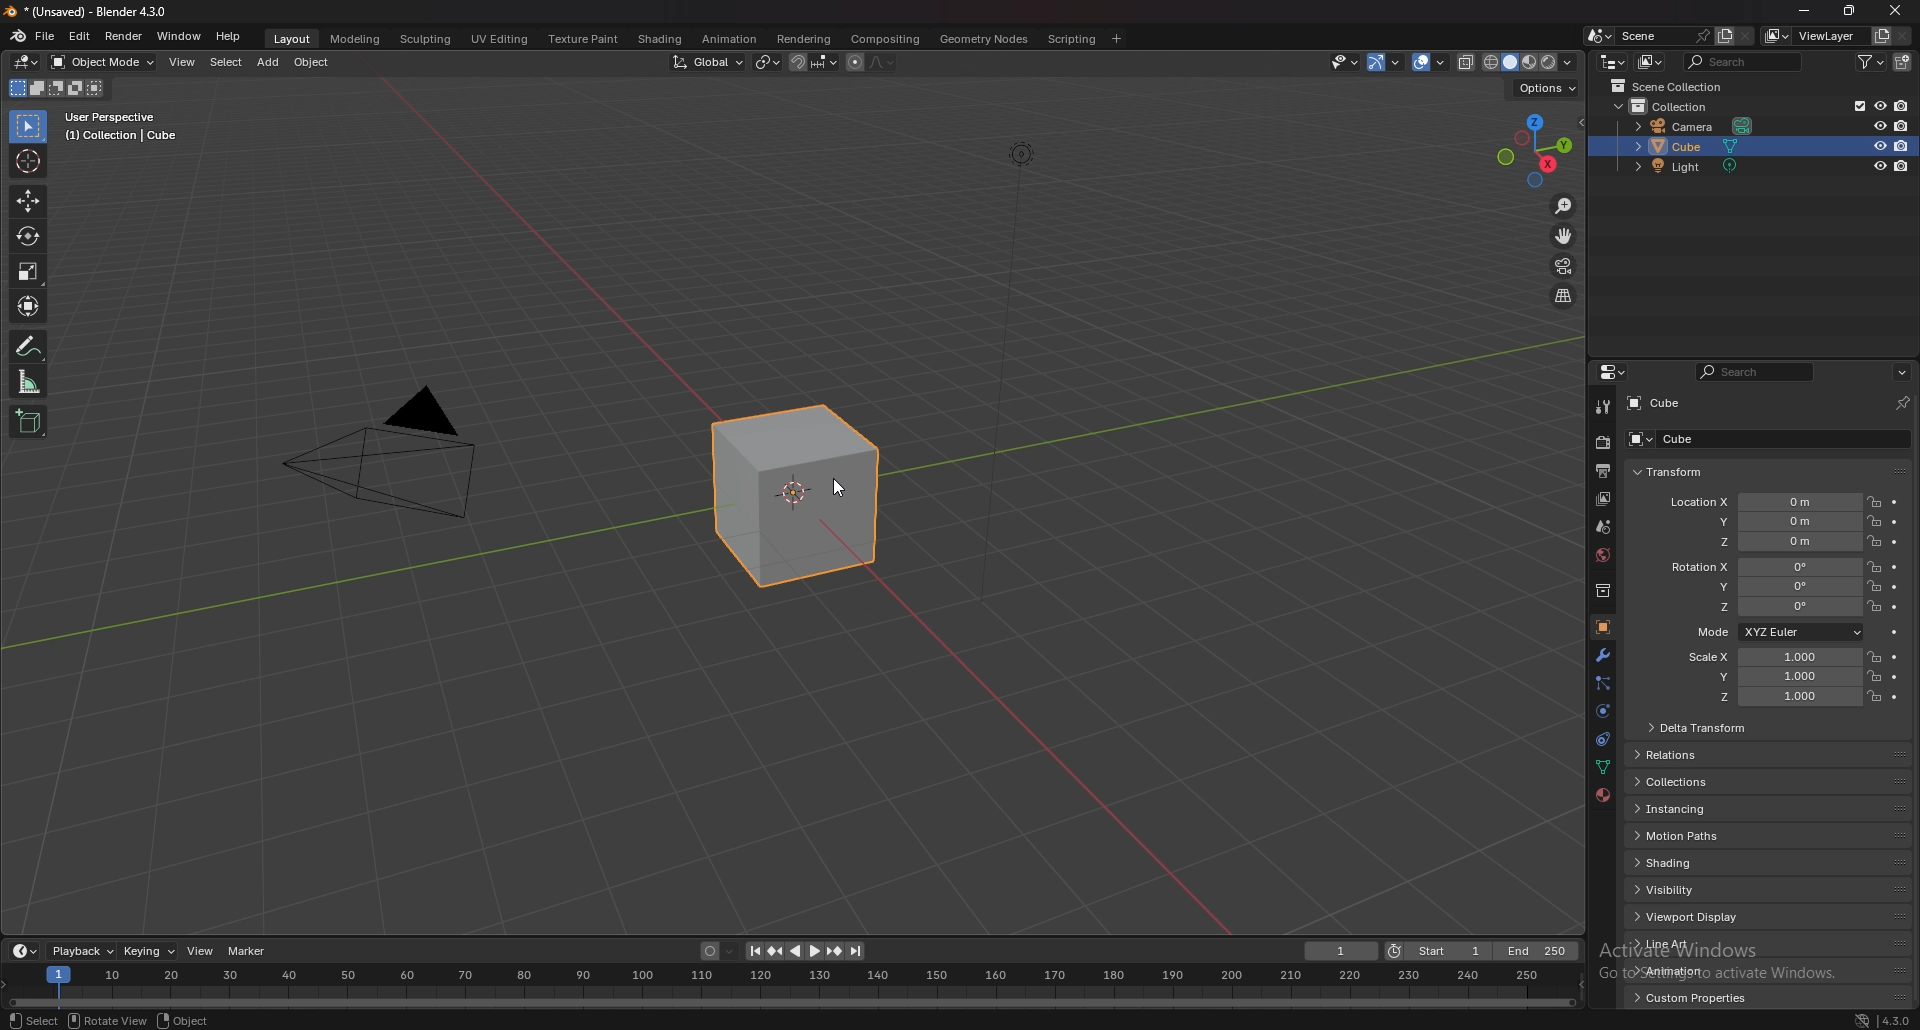 This screenshot has height=1030, width=1920. I want to click on disable in render, so click(1902, 105).